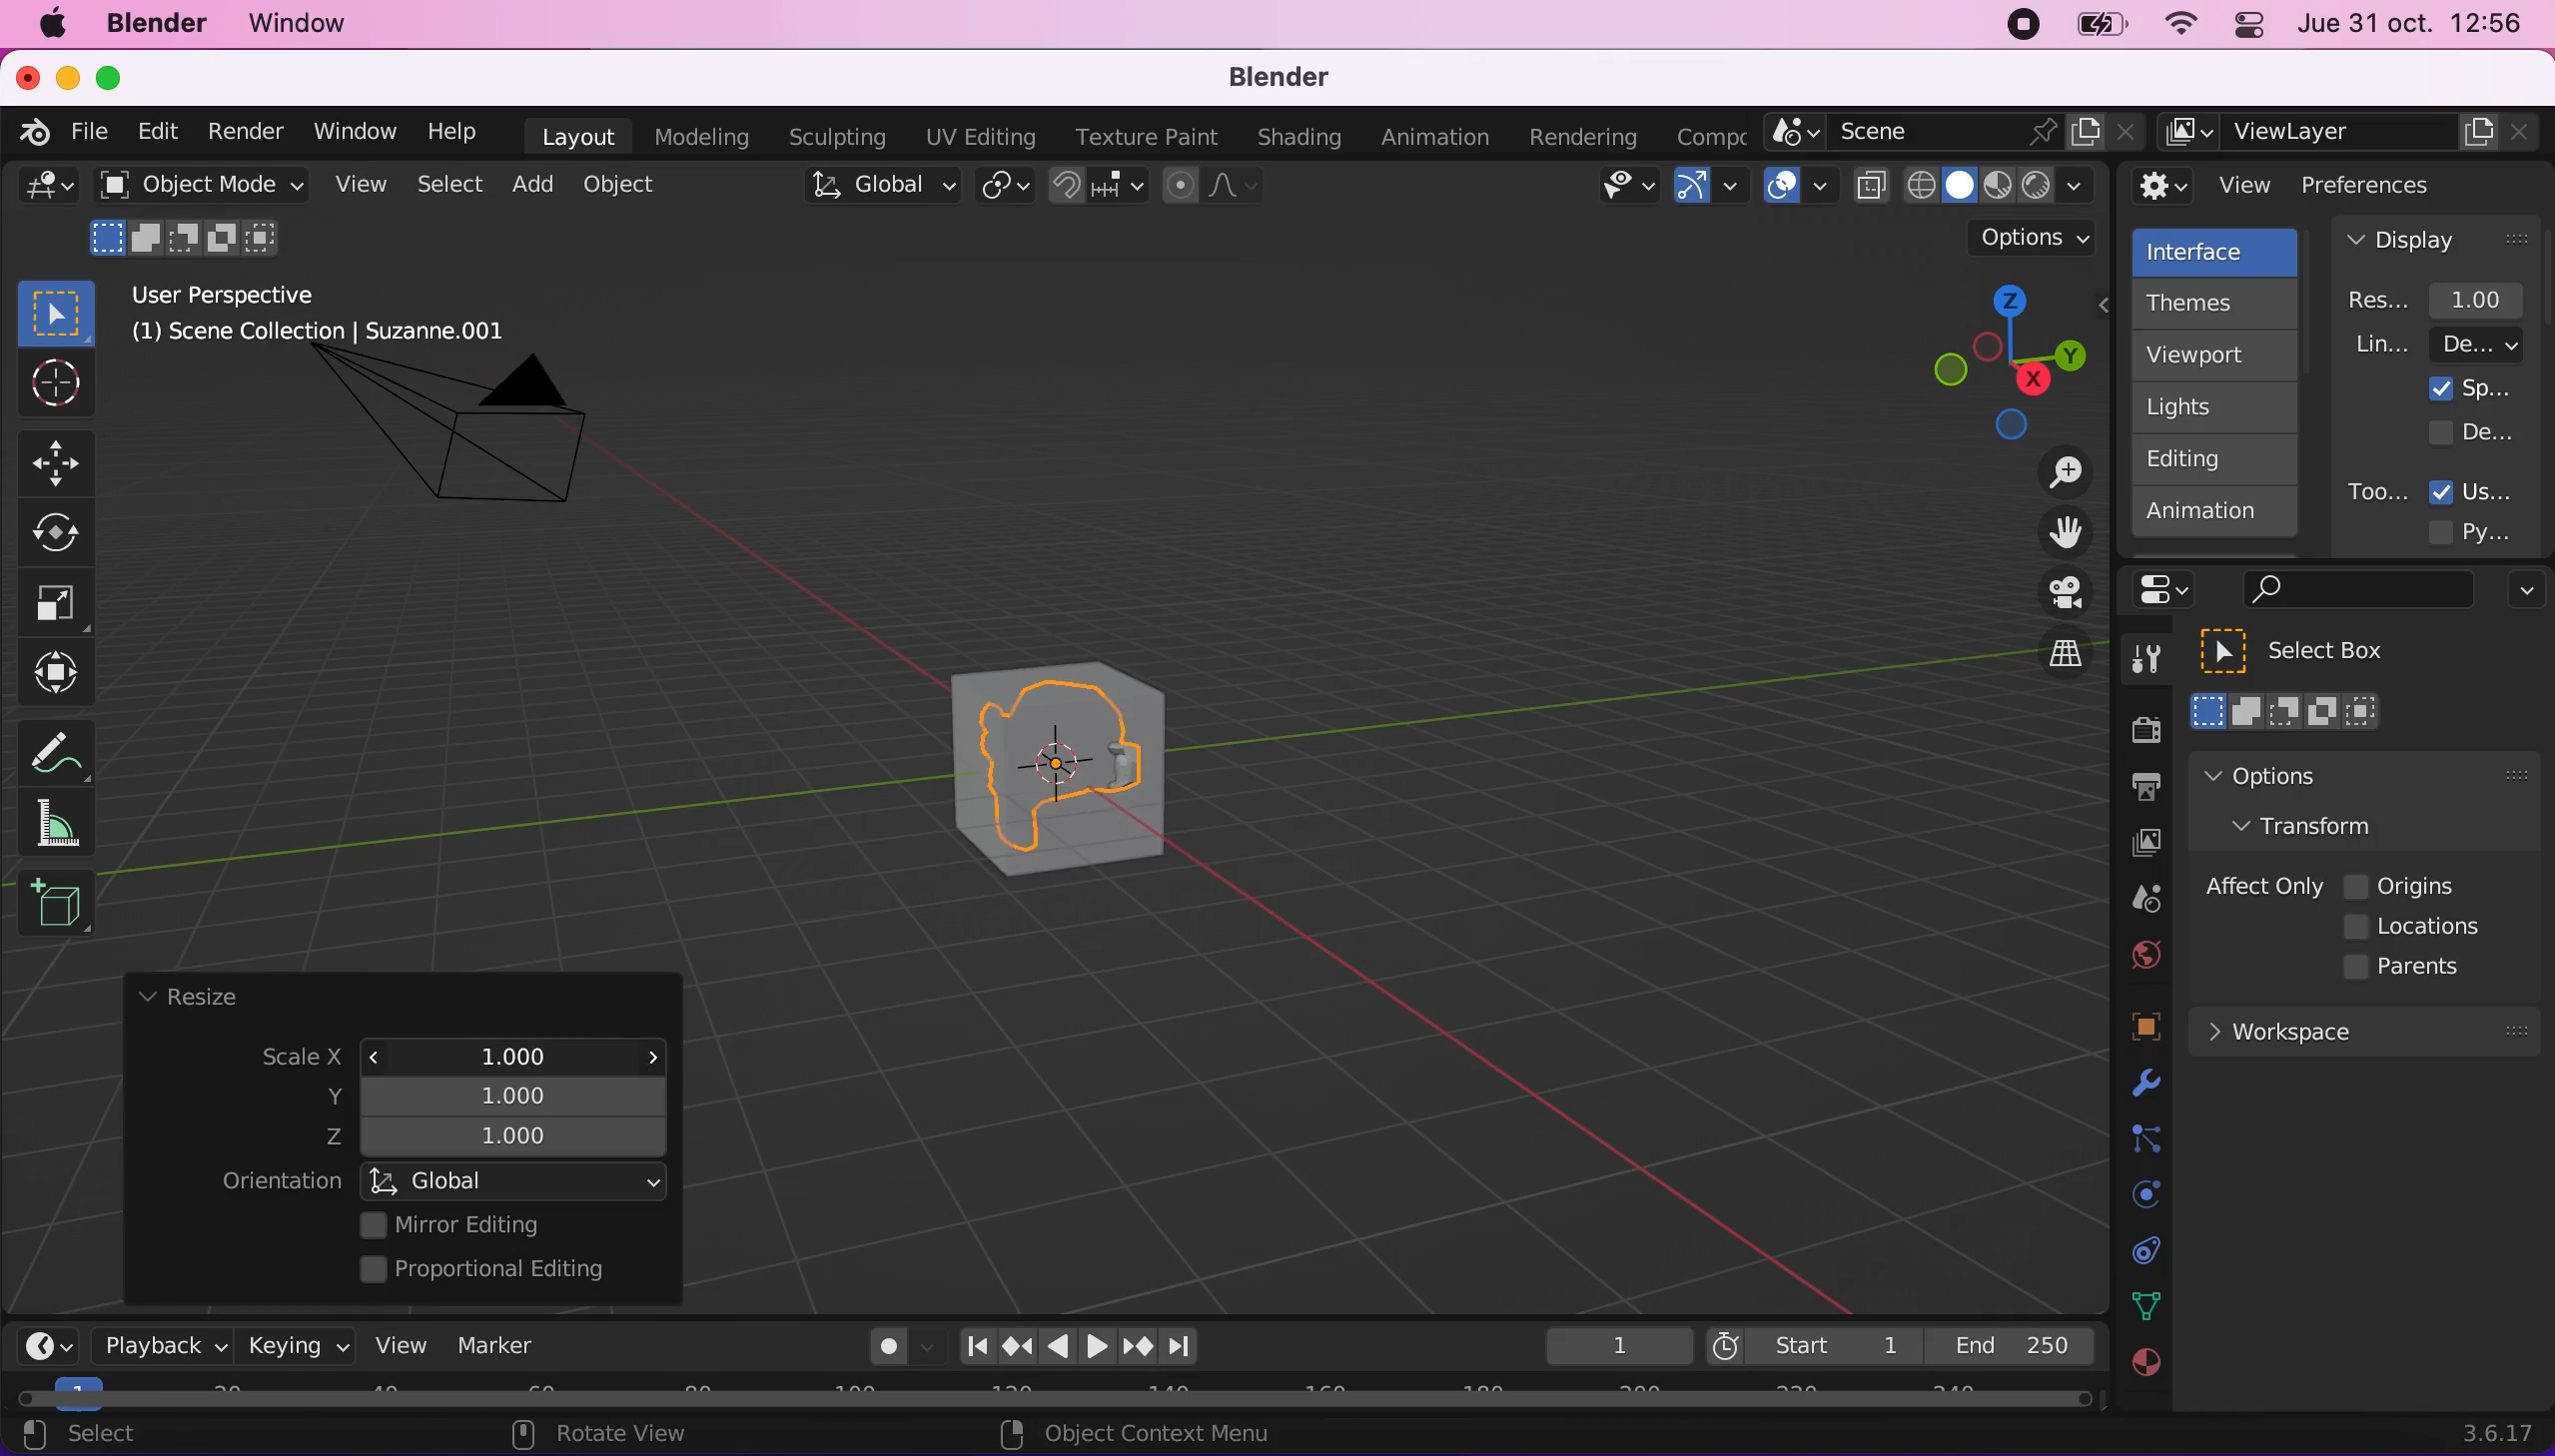 The width and height of the screenshot is (2555, 1456). Describe the element at coordinates (2402, 883) in the screenshot. I see `origins` at that location.